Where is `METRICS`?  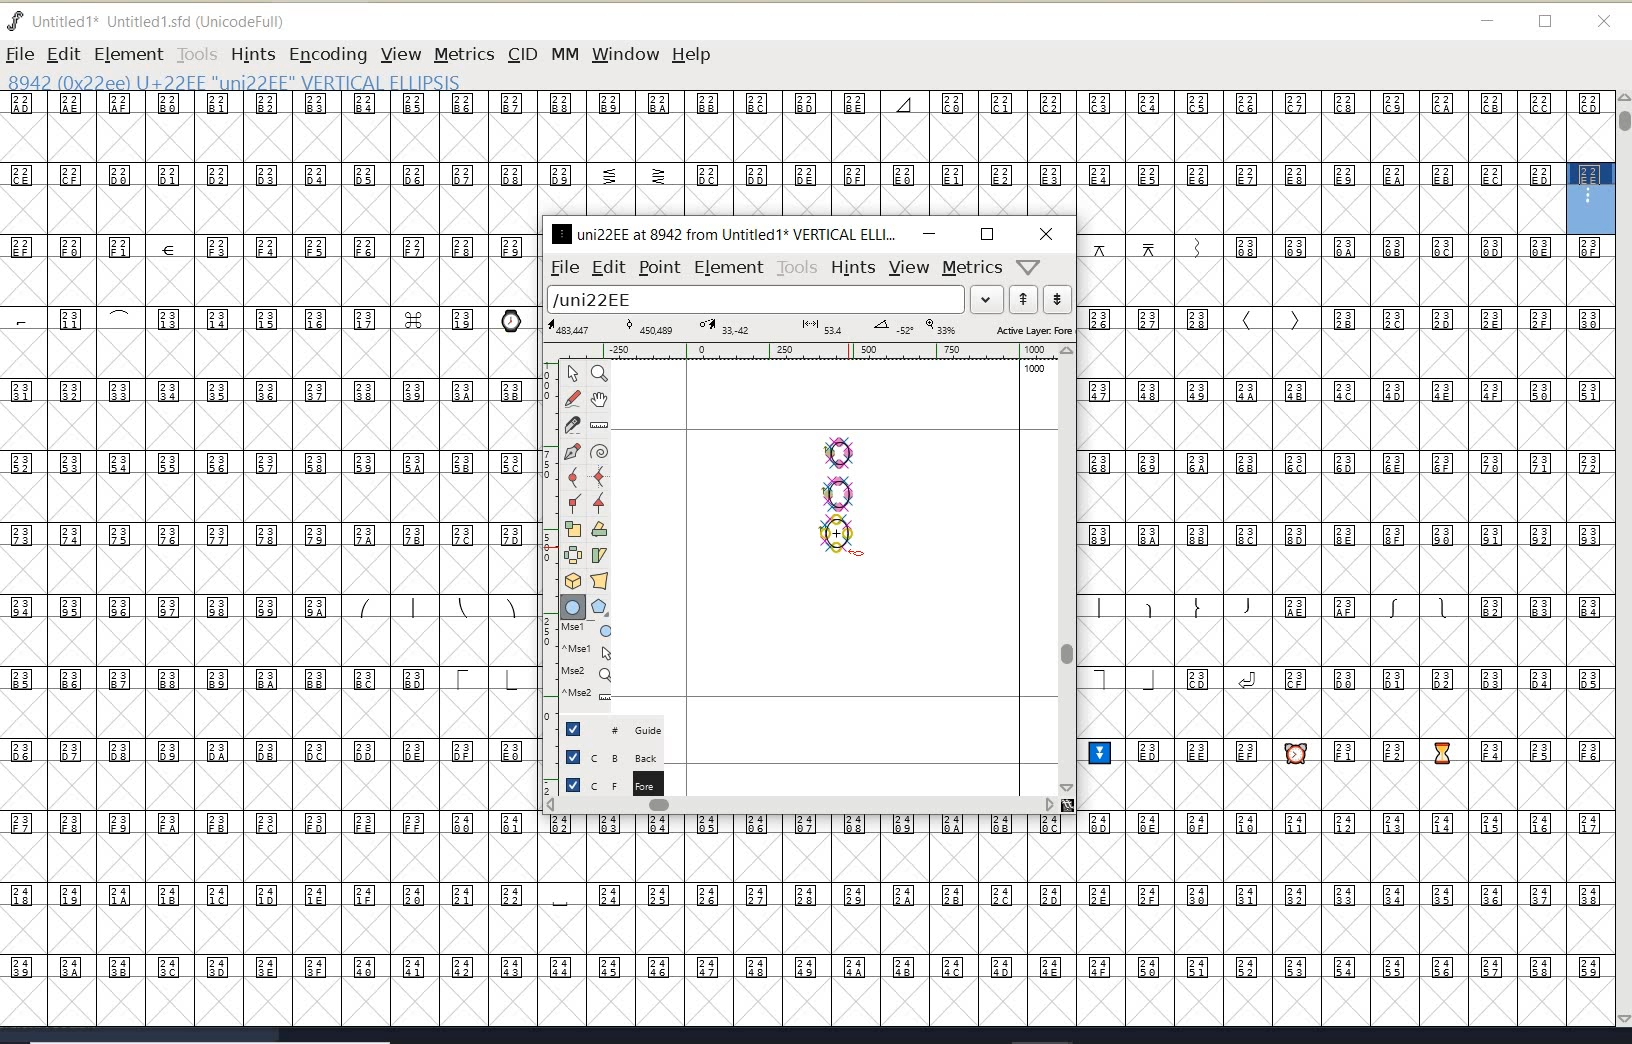 METRICS is located at coordinates (464, 54).